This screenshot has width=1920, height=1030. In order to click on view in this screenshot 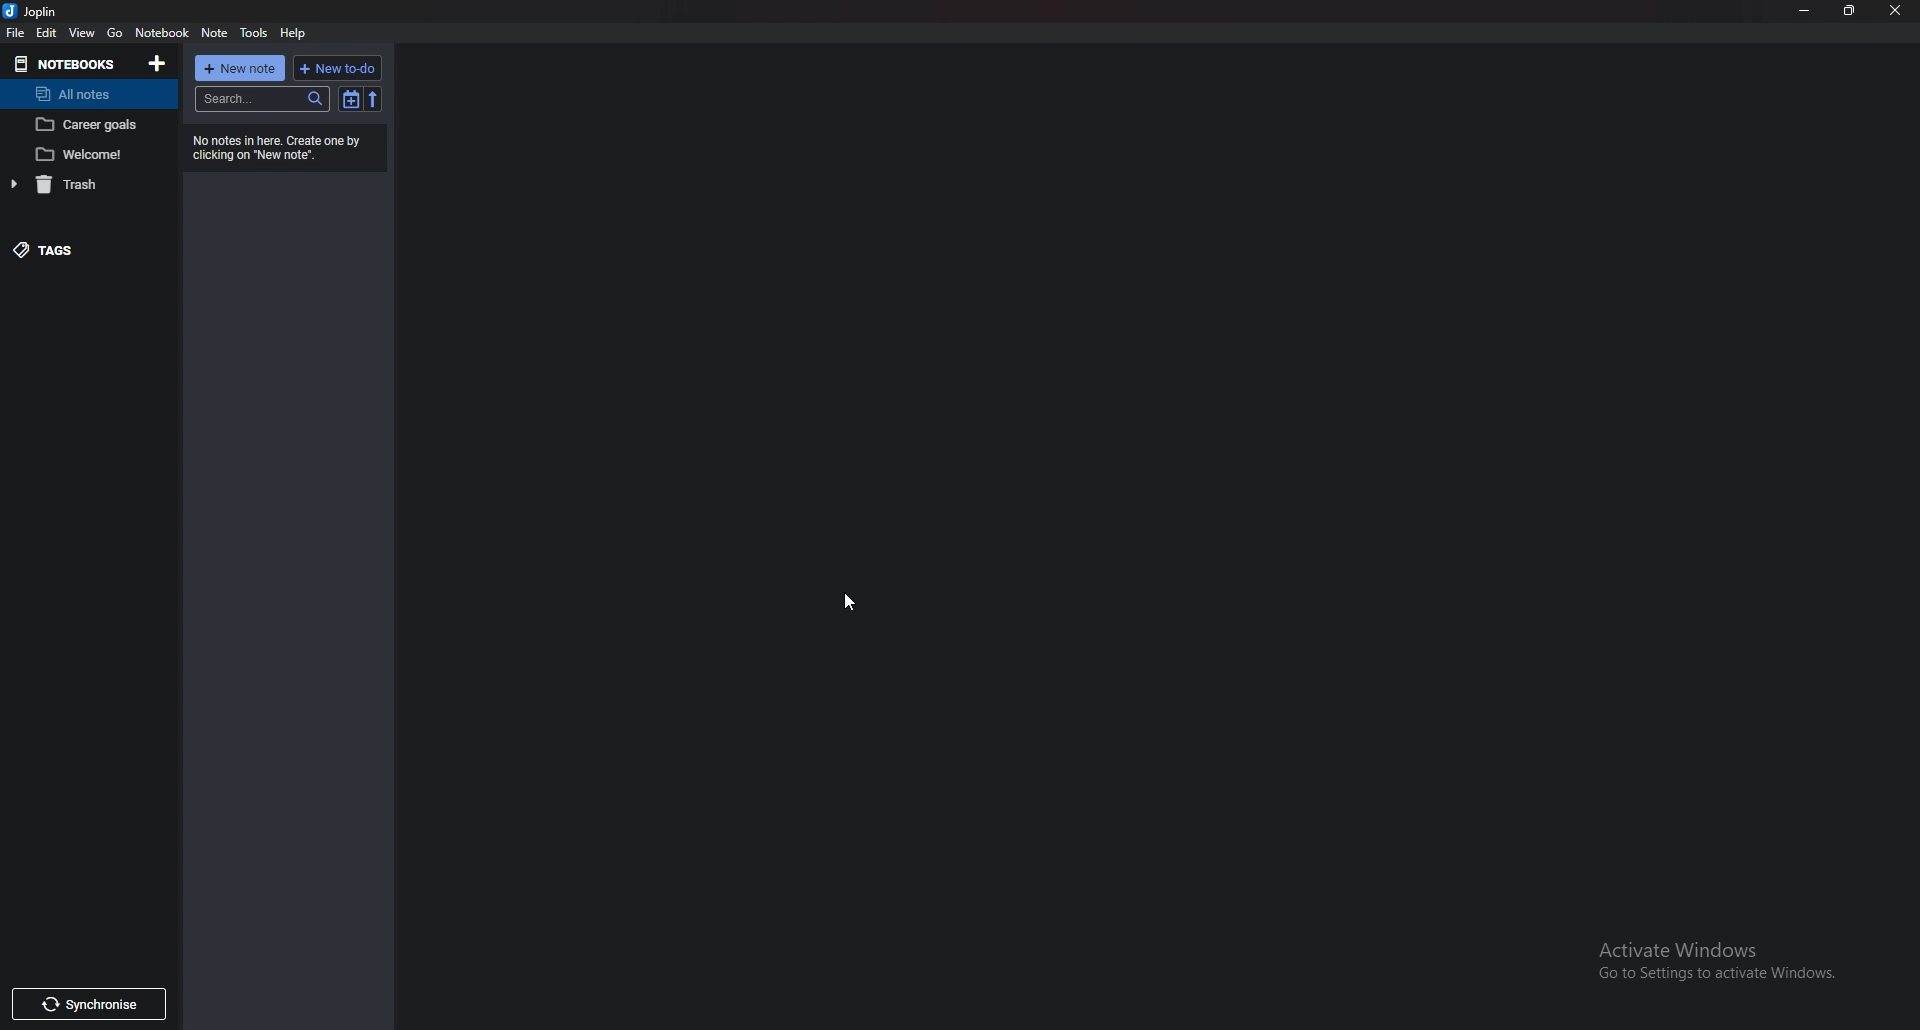, I will do `click(82, 33)`.